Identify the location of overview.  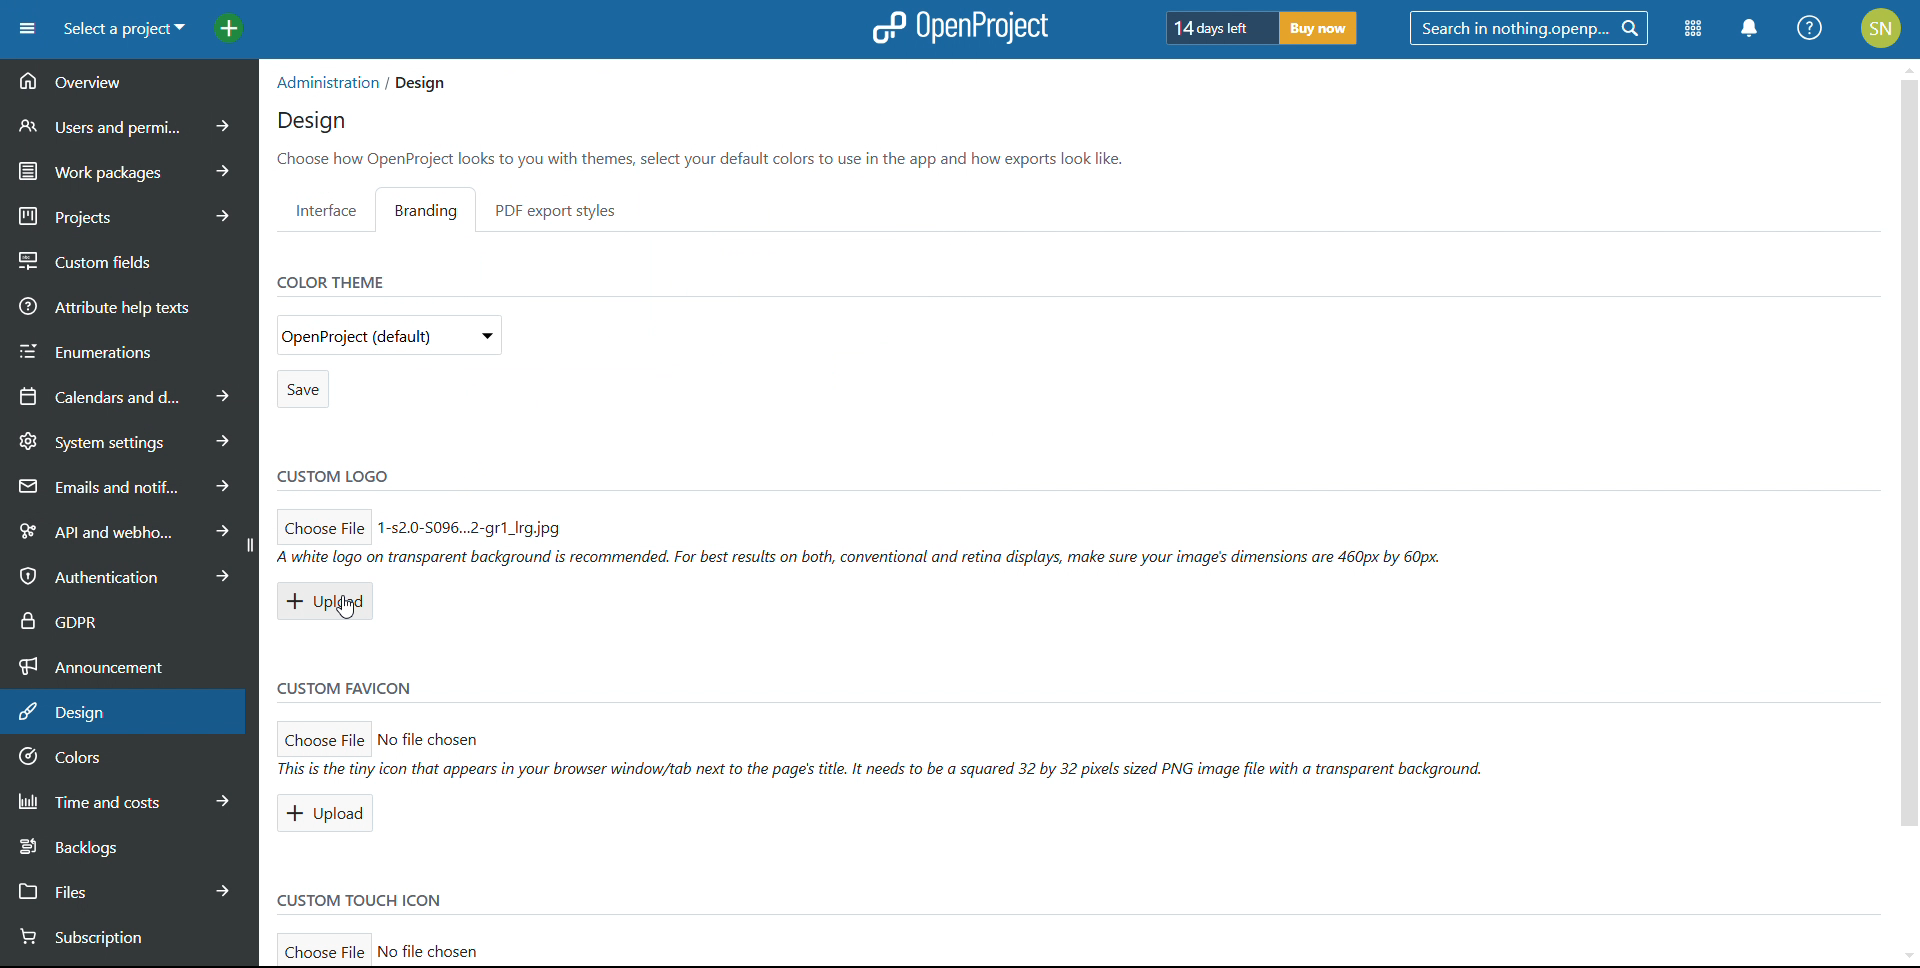
(128, 82).